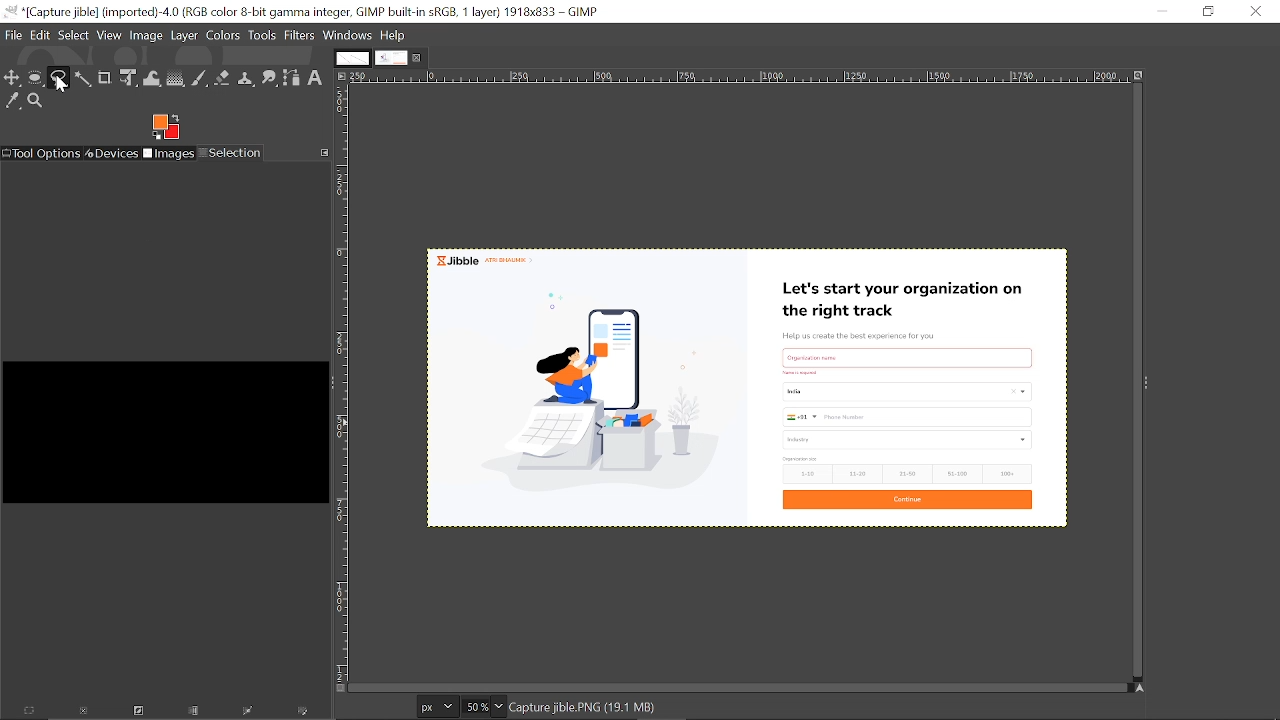 Image resolution: width=1280 pixels, height=720 pixels. What do you see at coordinates (185, 35) in the screenshot?
I see `Layer` at bounding box center [185, 35].